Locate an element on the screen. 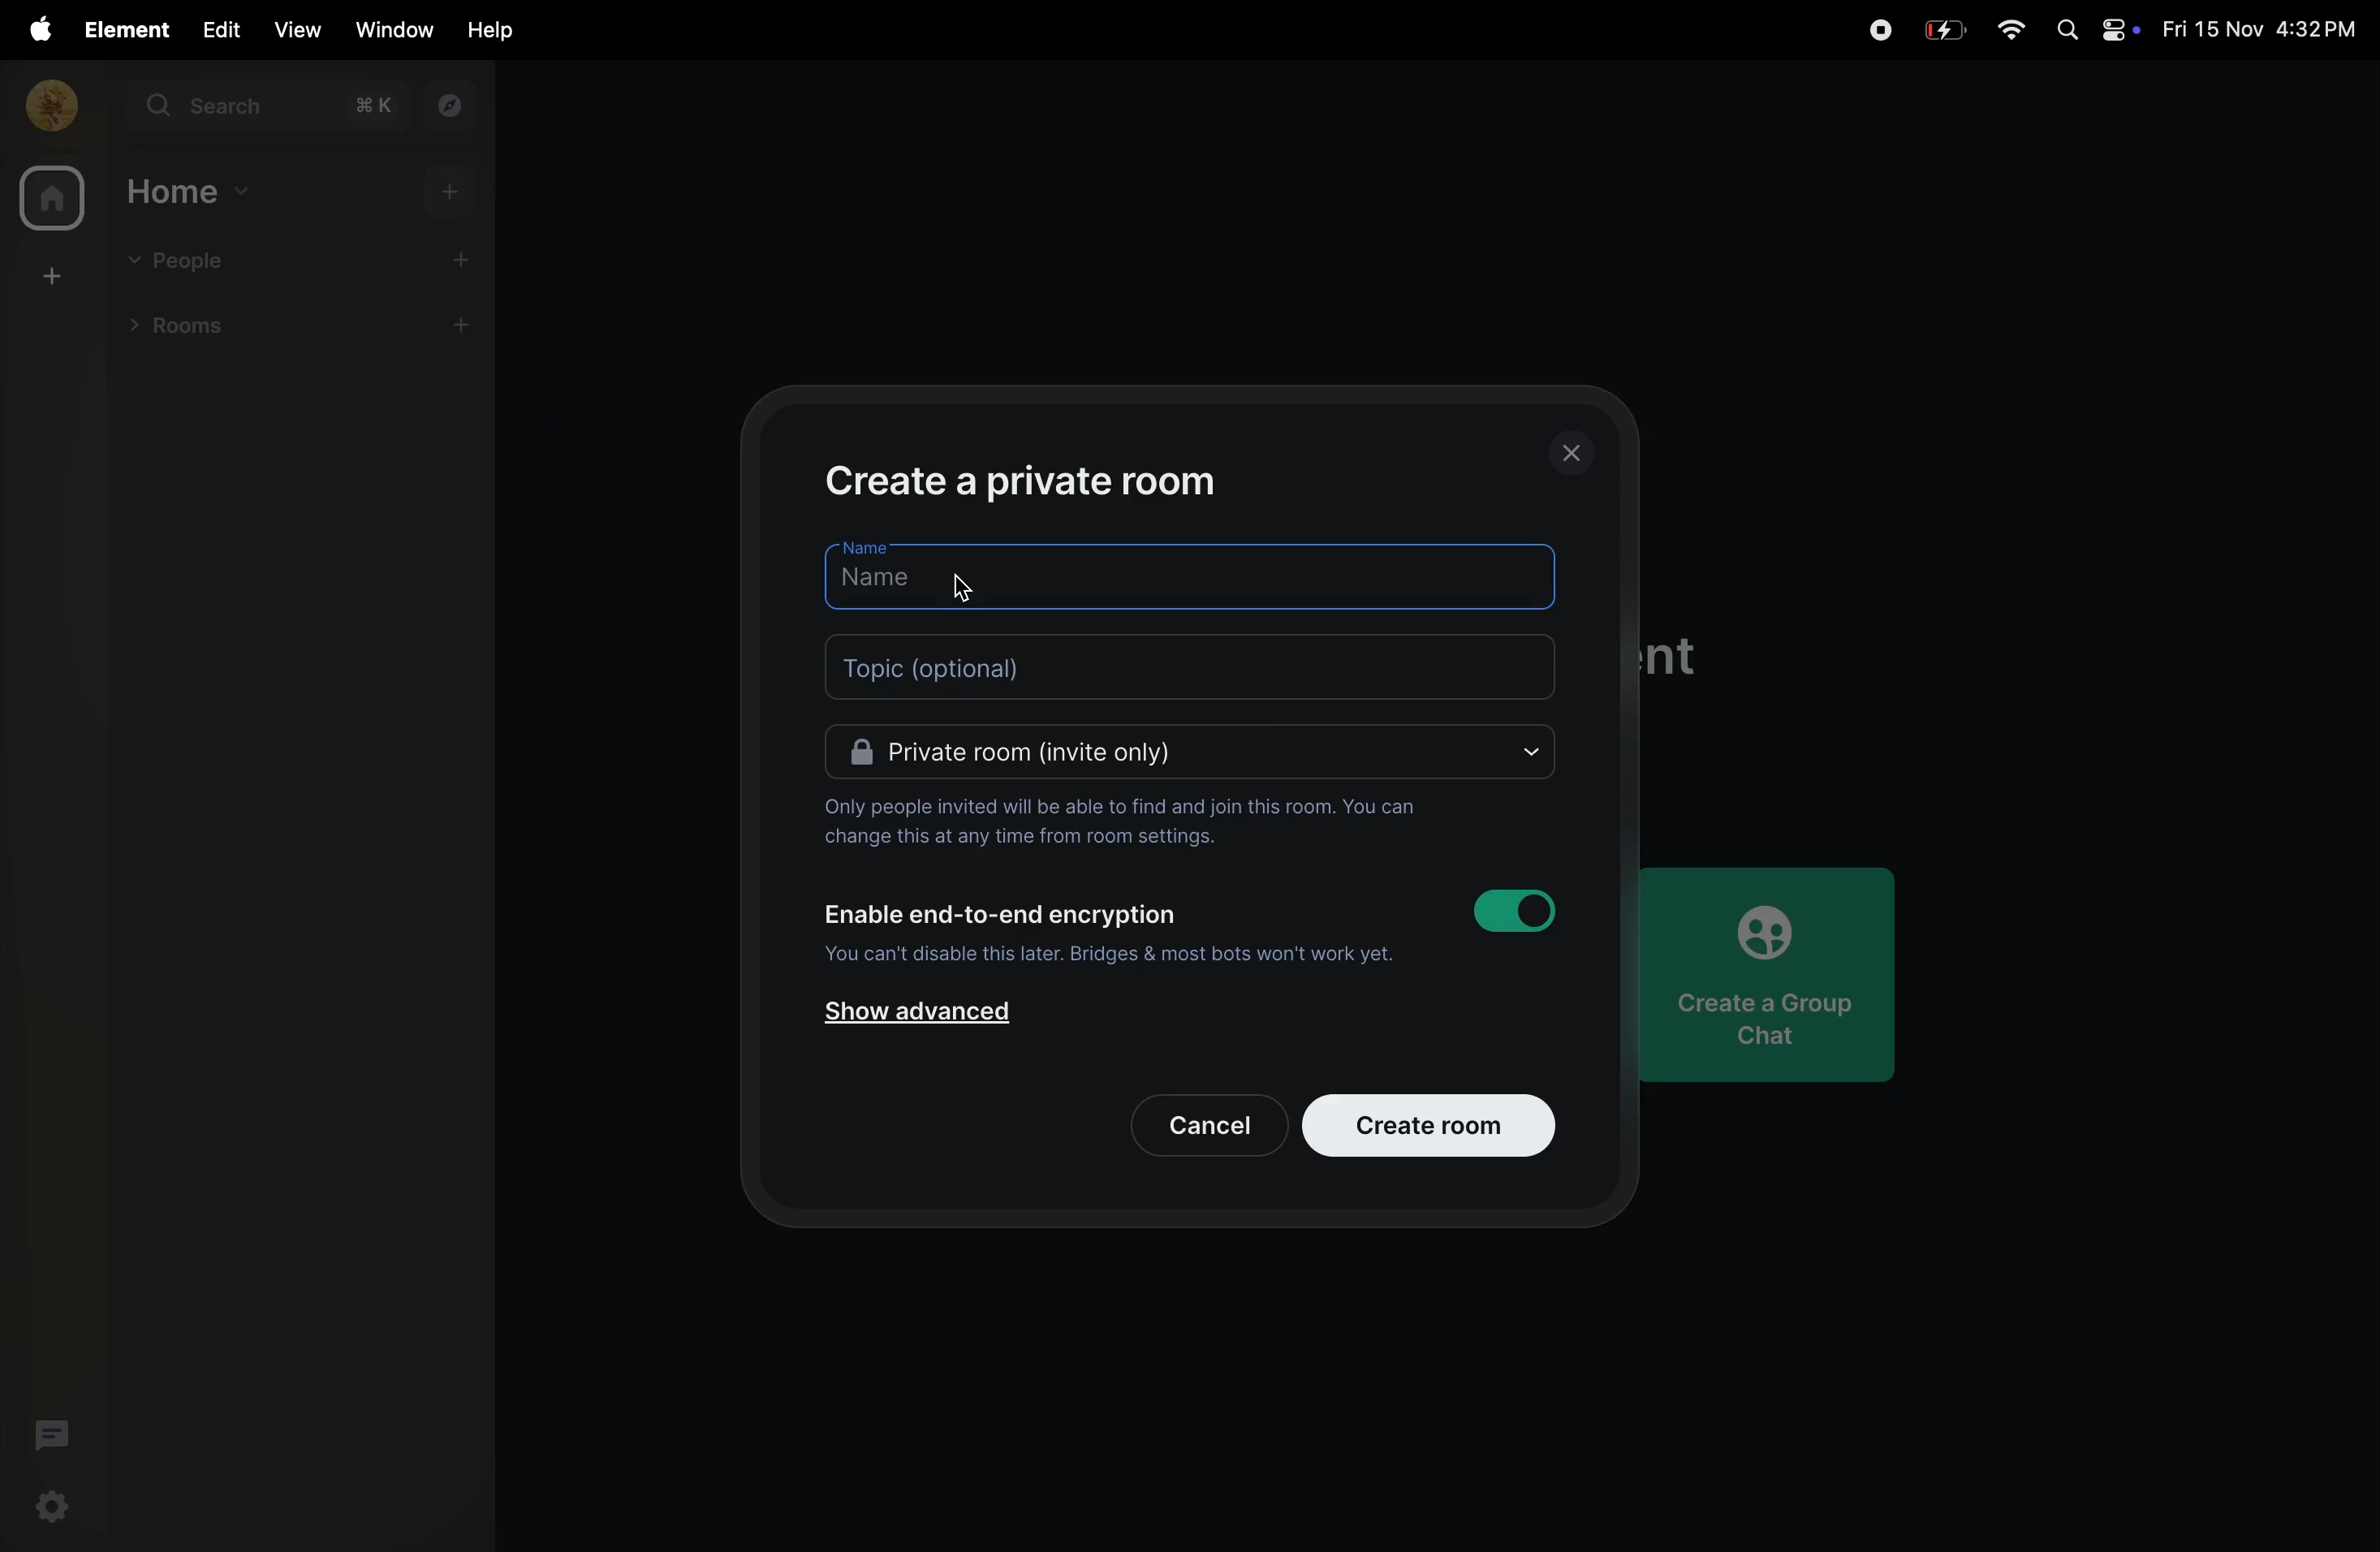 Image resolution: width=2380 pixels, height=1552 pixels. home is located at coordinates (189, 192).